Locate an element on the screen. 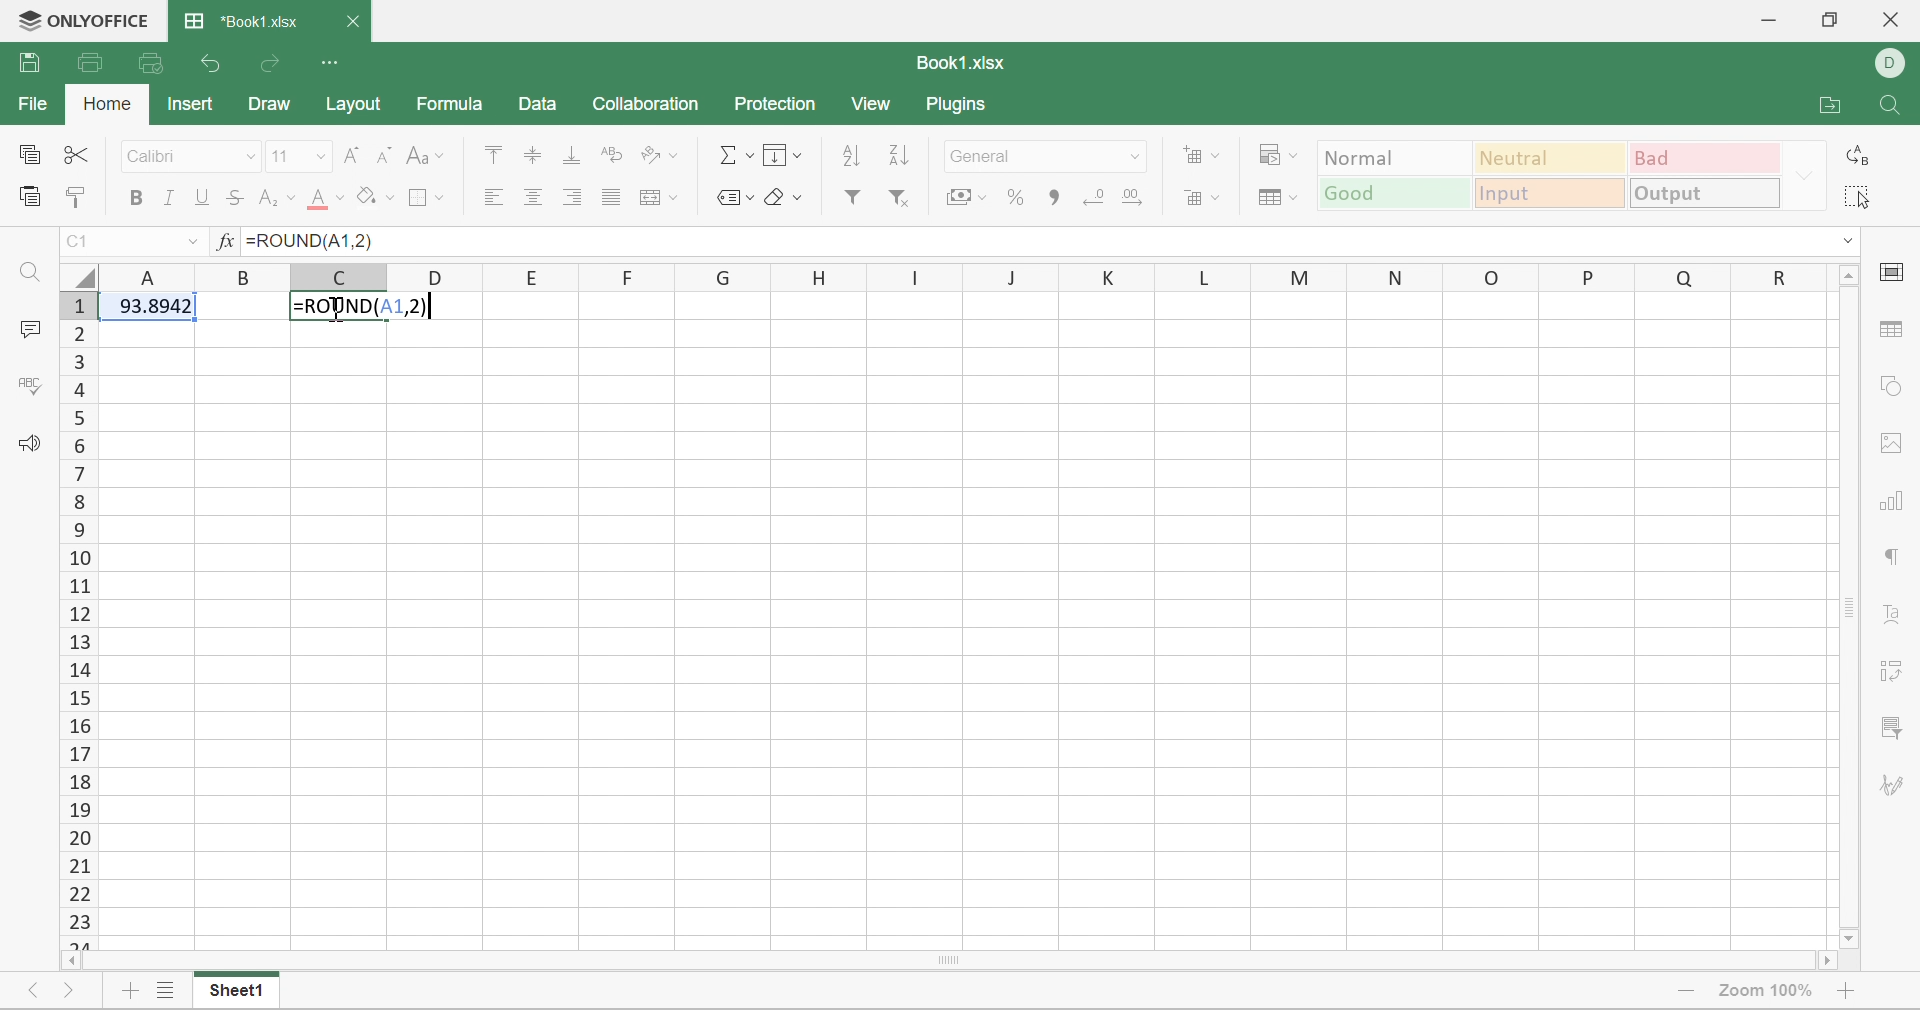 The width and height of the screenshot is (1920, 1010). Descending order is located at coordinates (897, 155).